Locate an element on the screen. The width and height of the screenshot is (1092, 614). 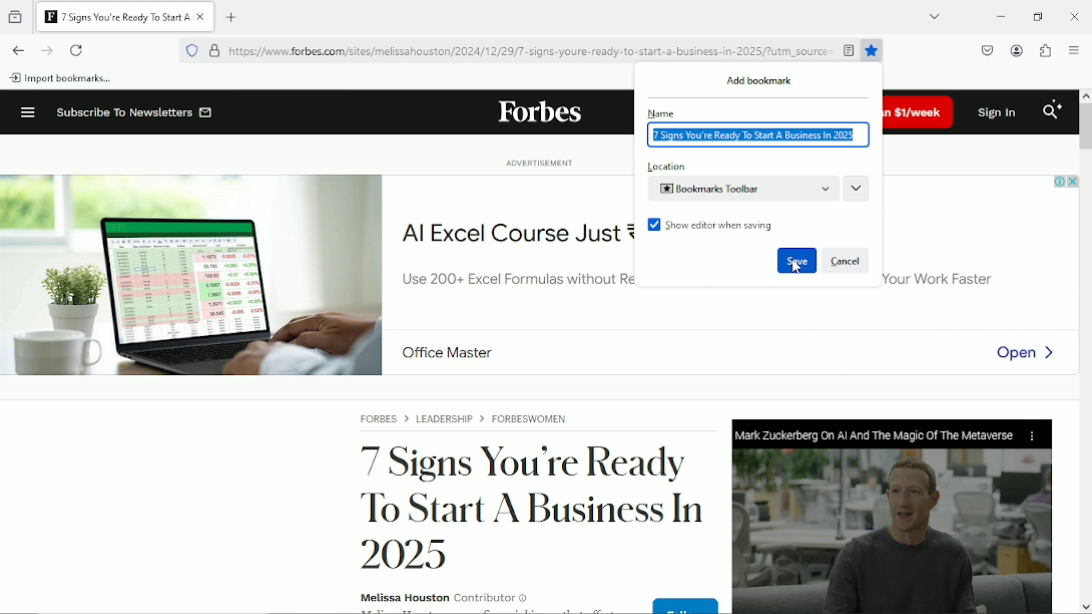
subscribe to newsletters is located at coordinates (133, 112).